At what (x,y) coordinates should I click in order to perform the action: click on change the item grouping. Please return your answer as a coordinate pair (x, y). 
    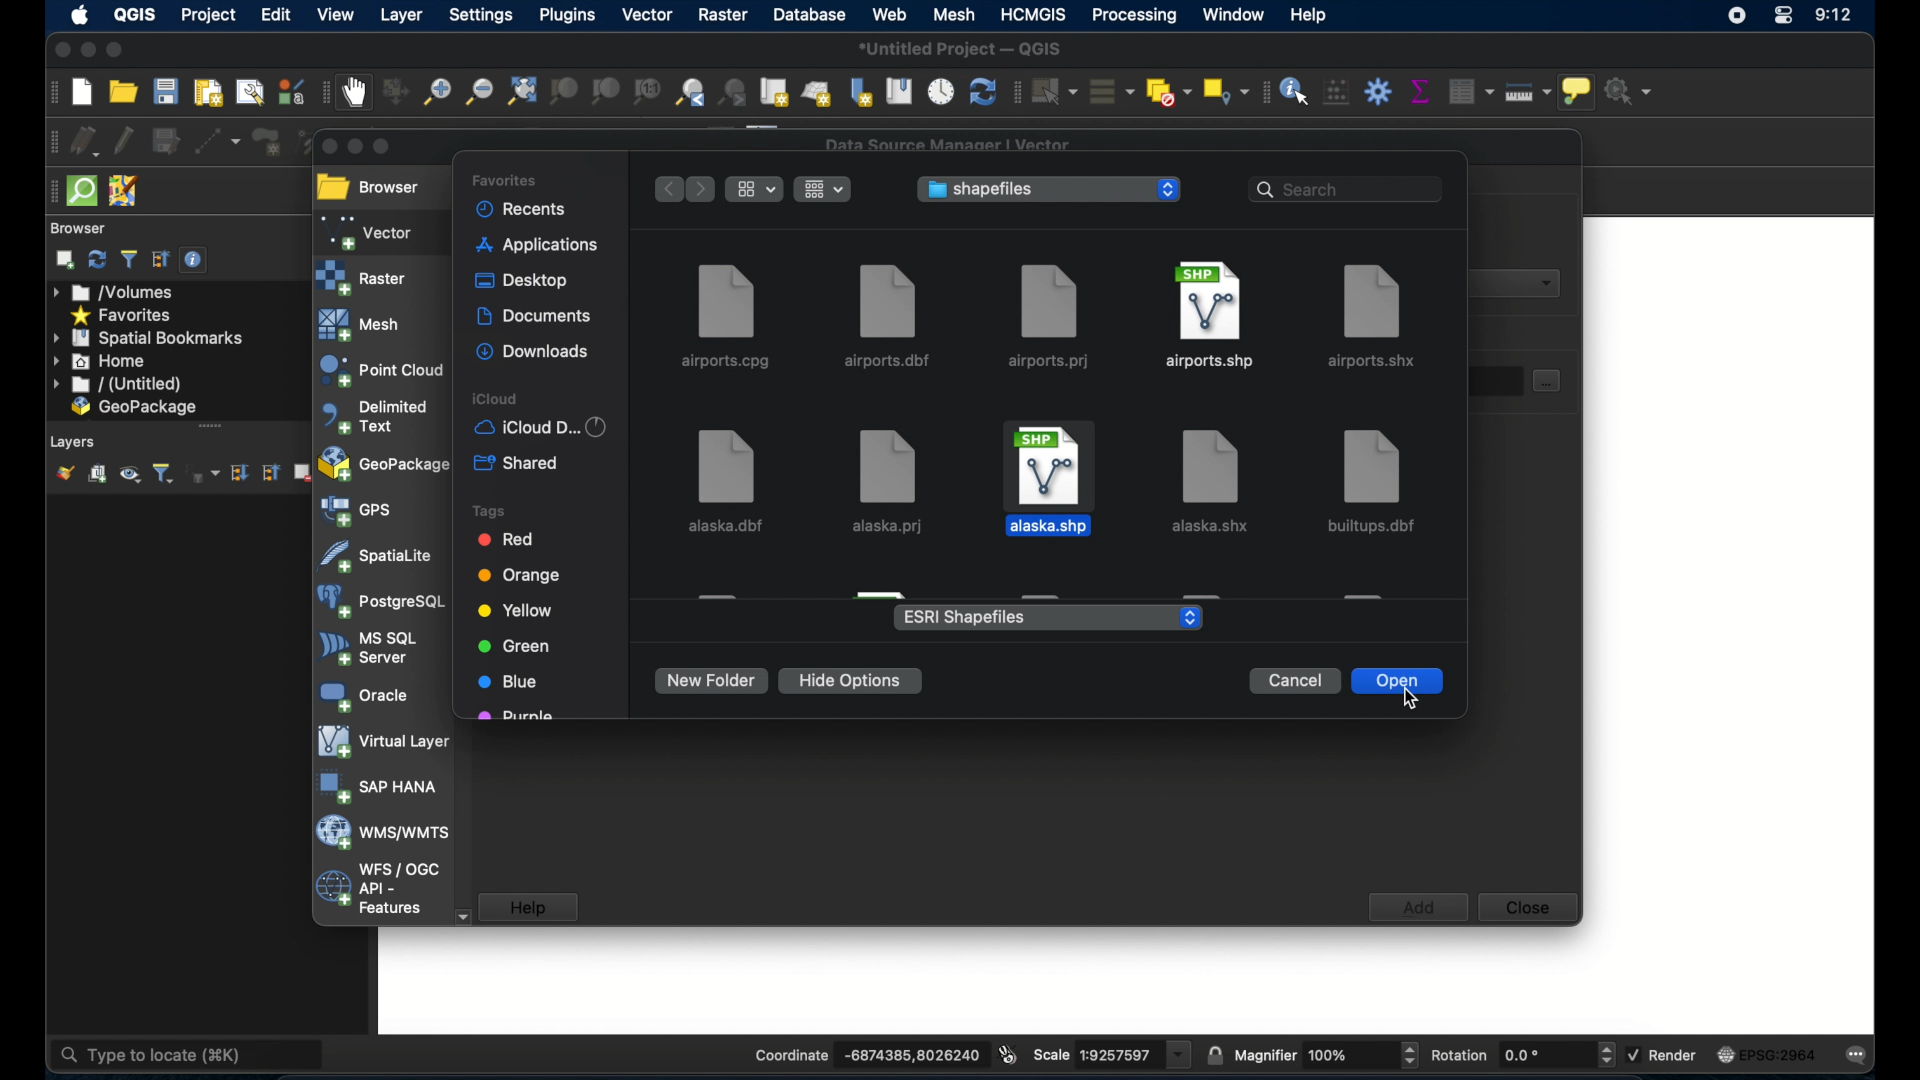
    Looking at the image, I should click on (823, 189).